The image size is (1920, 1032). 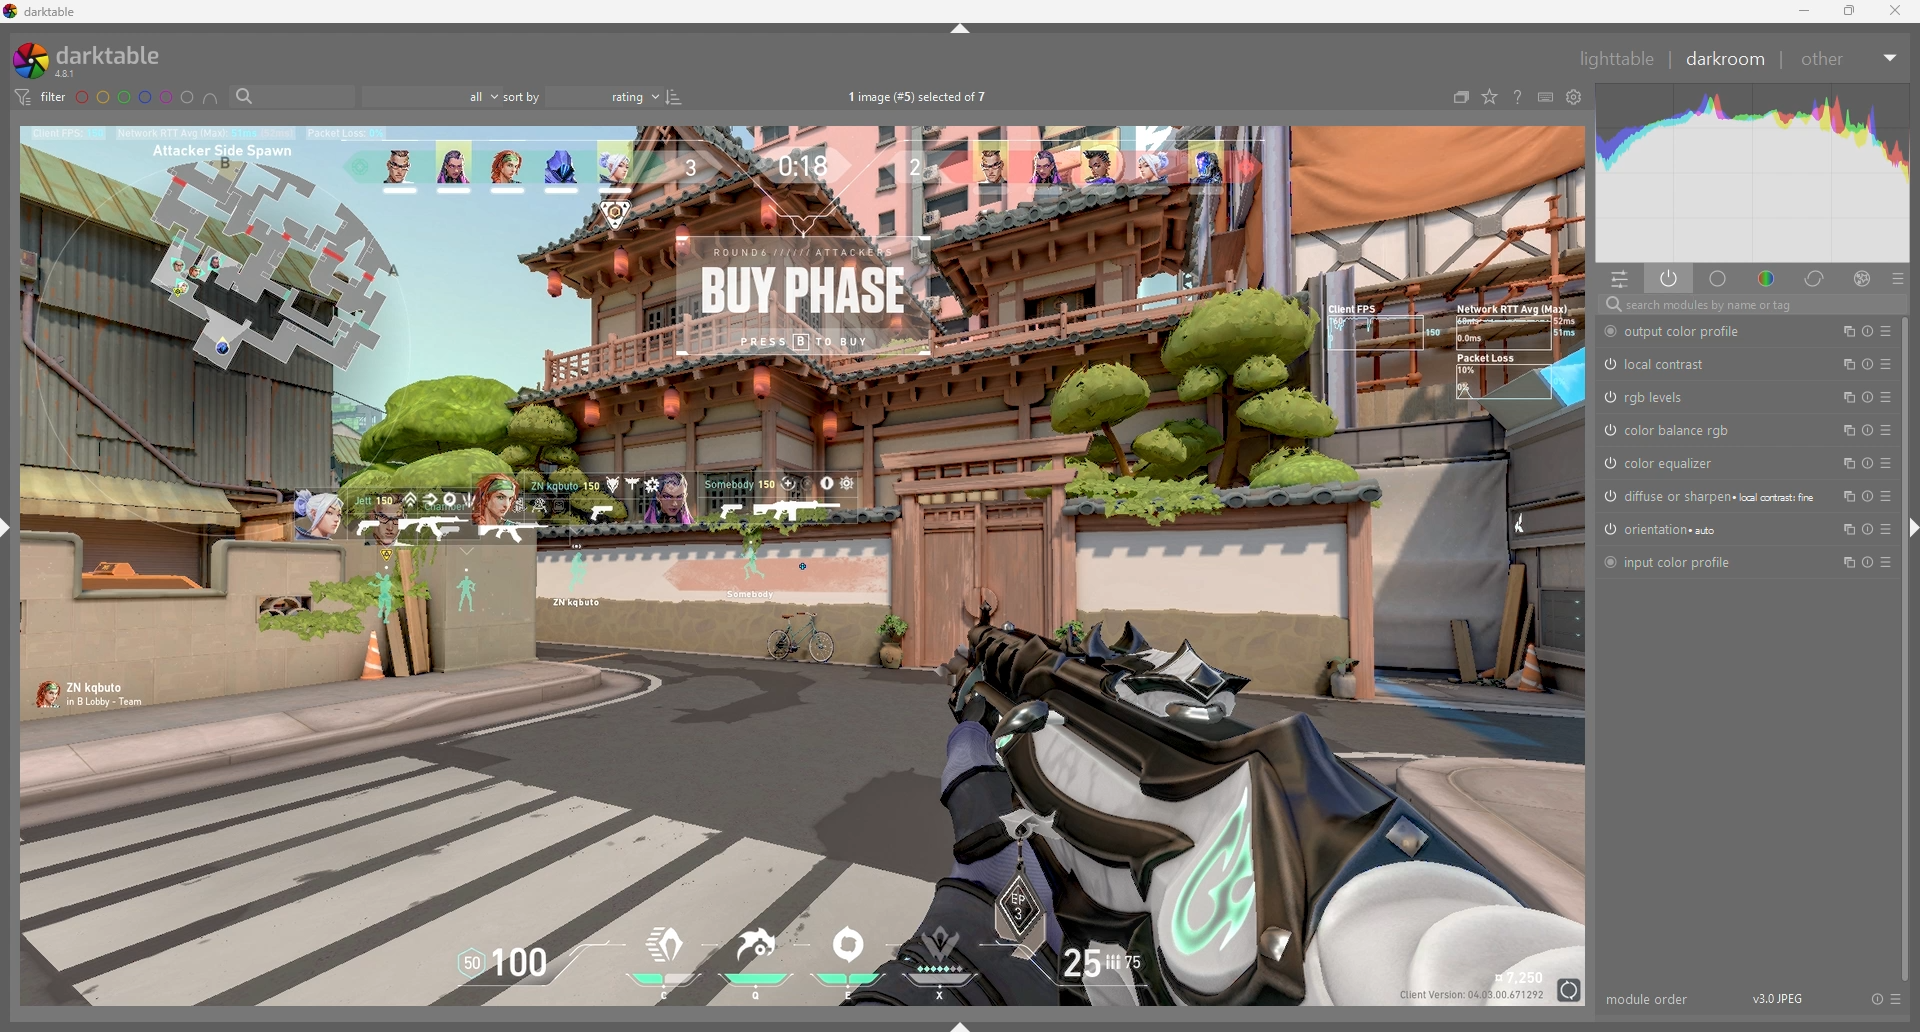 What do you see at coordinates (1844, 399) in the screenshot?
I see `multiple instances actions` at bounding box center [1844, 399].